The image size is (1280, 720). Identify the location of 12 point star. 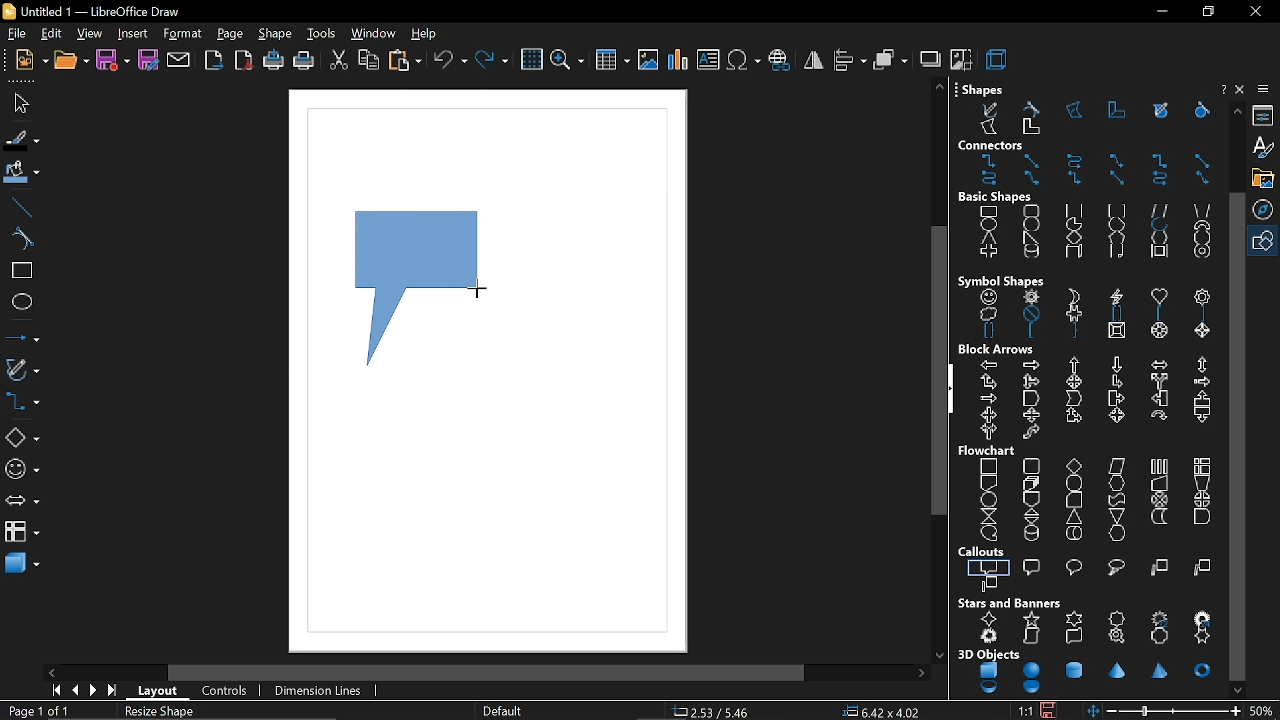
(1162, 616).